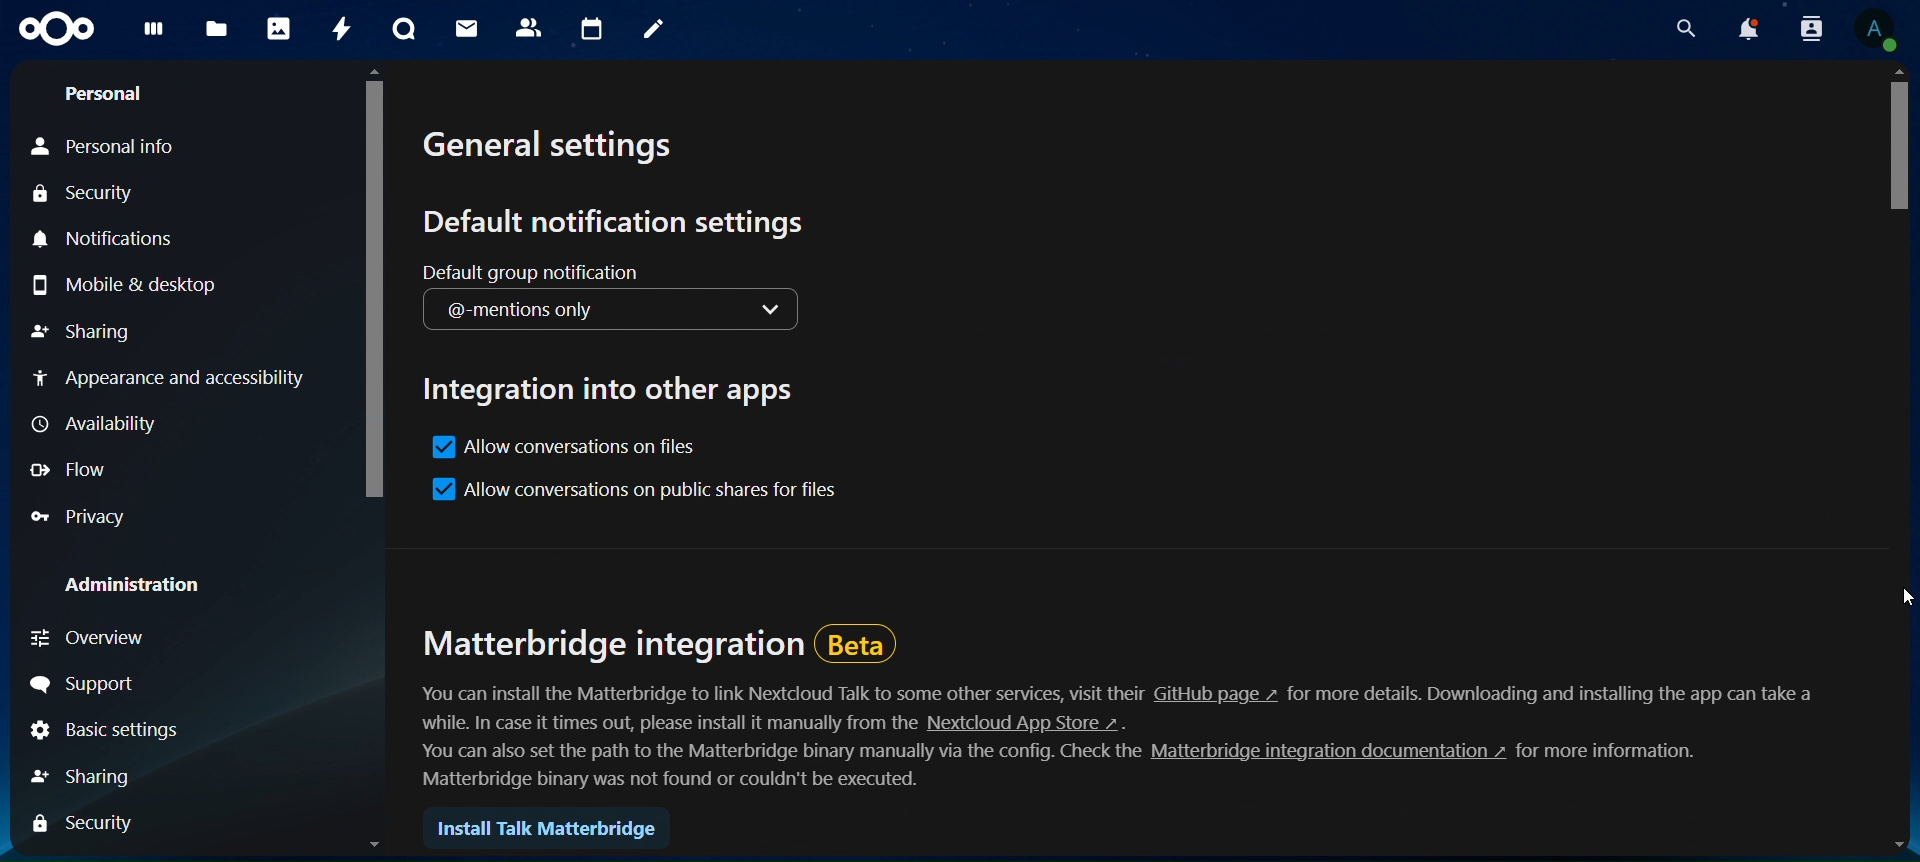  What do you see at coordinates (595, 30) in the screenshot?
I see `calendar` at bounding box center [595, 30].